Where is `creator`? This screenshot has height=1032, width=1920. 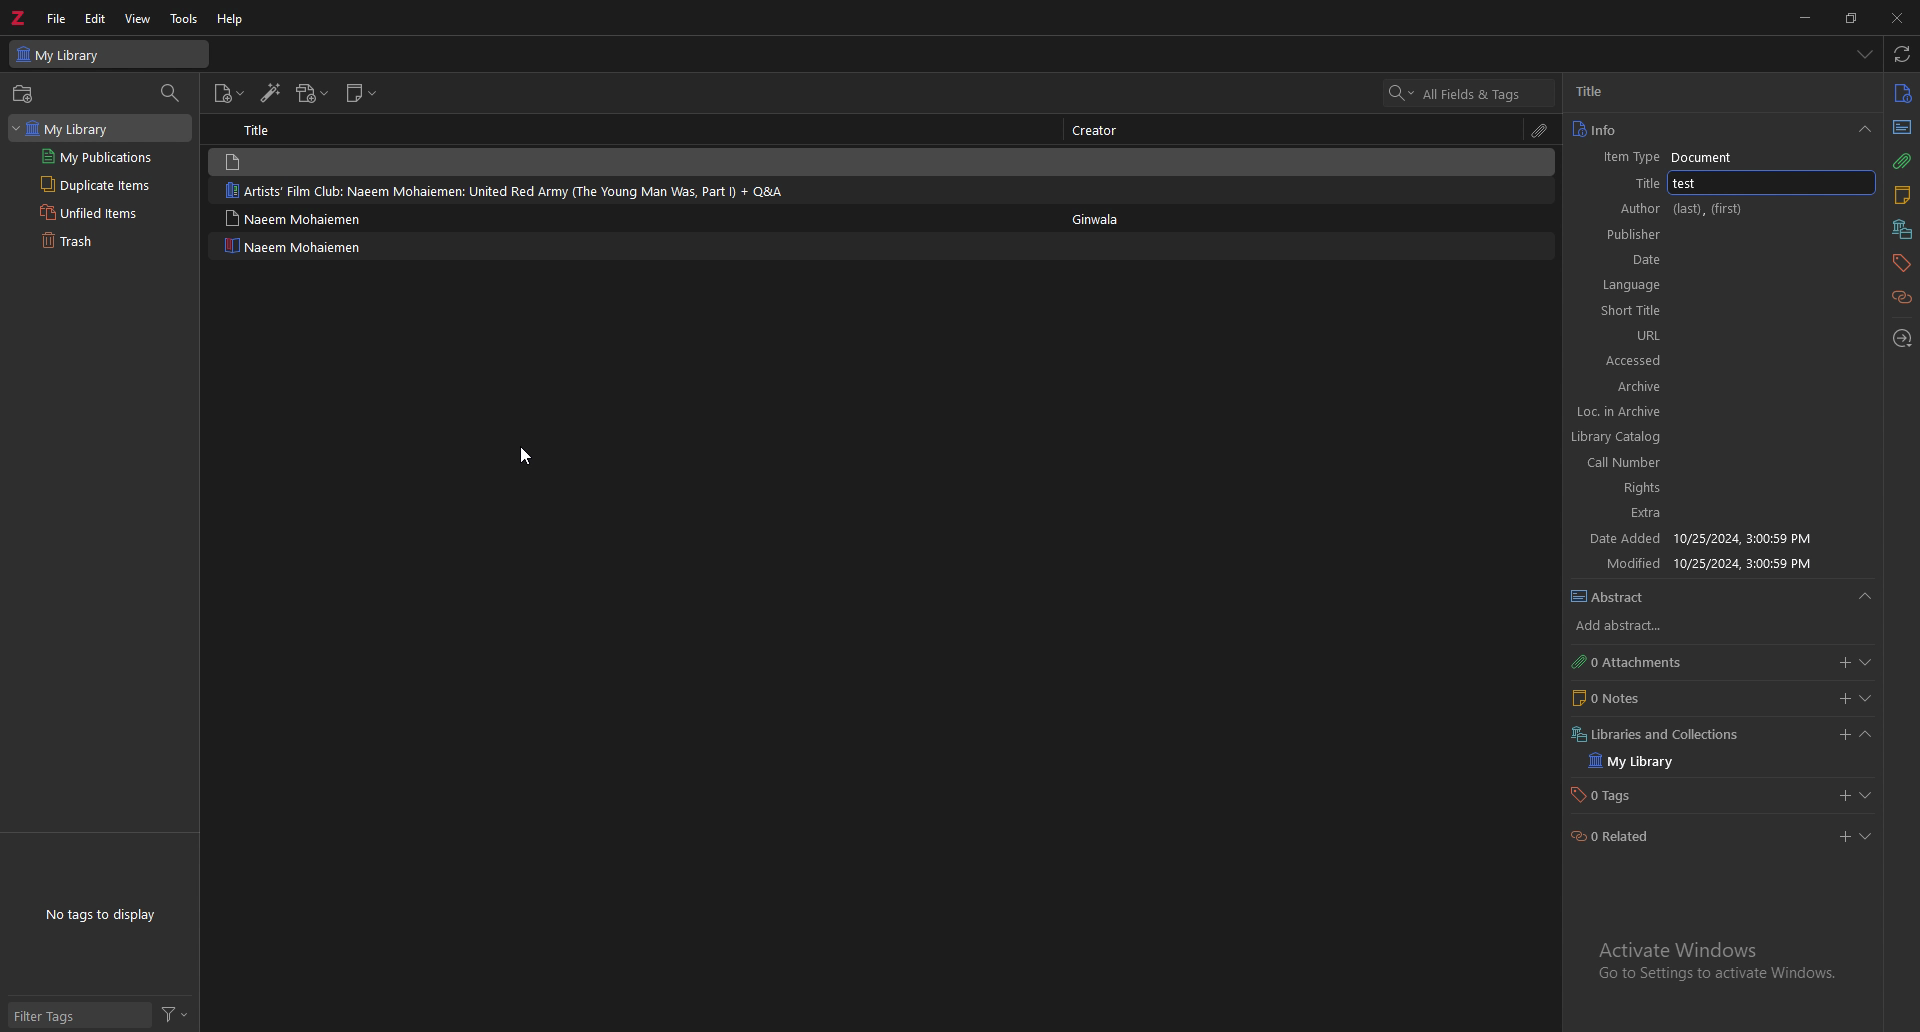
creator is located at coordinates (1101, 129).